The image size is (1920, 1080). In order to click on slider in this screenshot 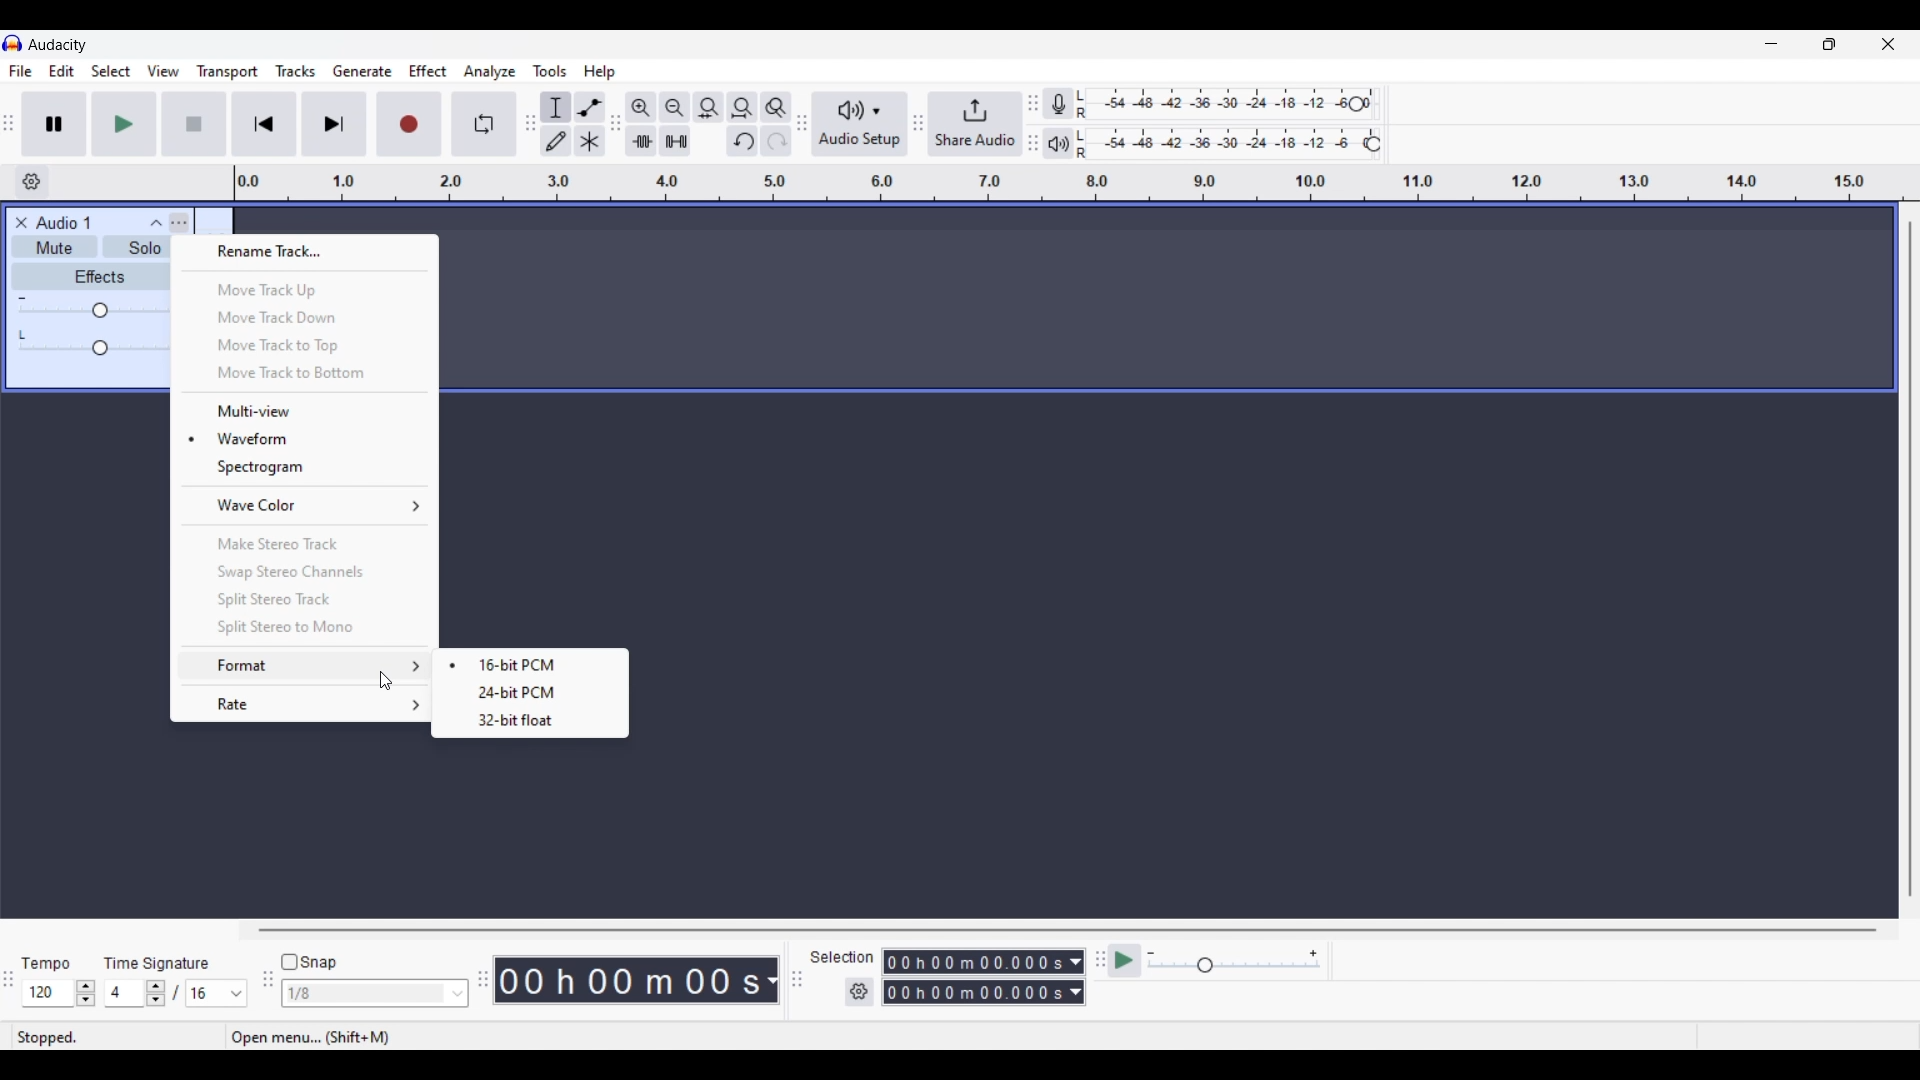, I will do `click(98, 350)`.